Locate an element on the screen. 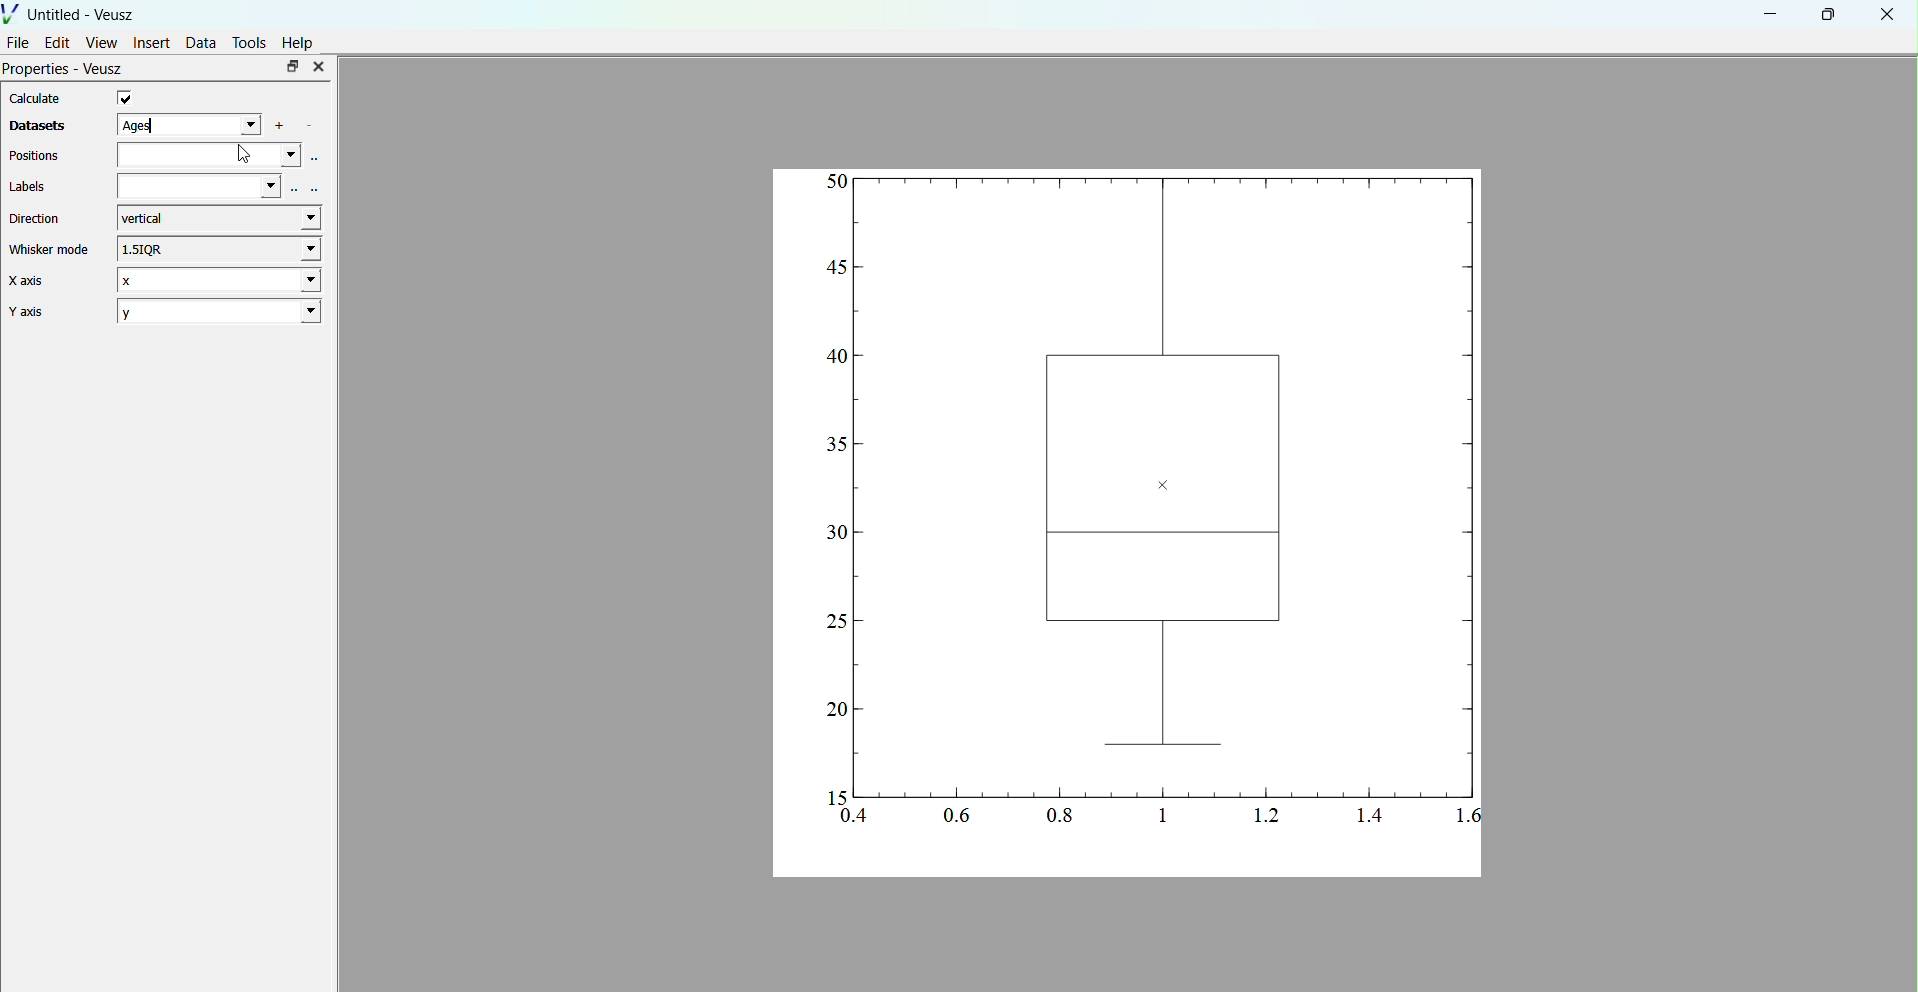 This screenshot has width=1918, height=992. maximise is located at coordinates (292, 66).